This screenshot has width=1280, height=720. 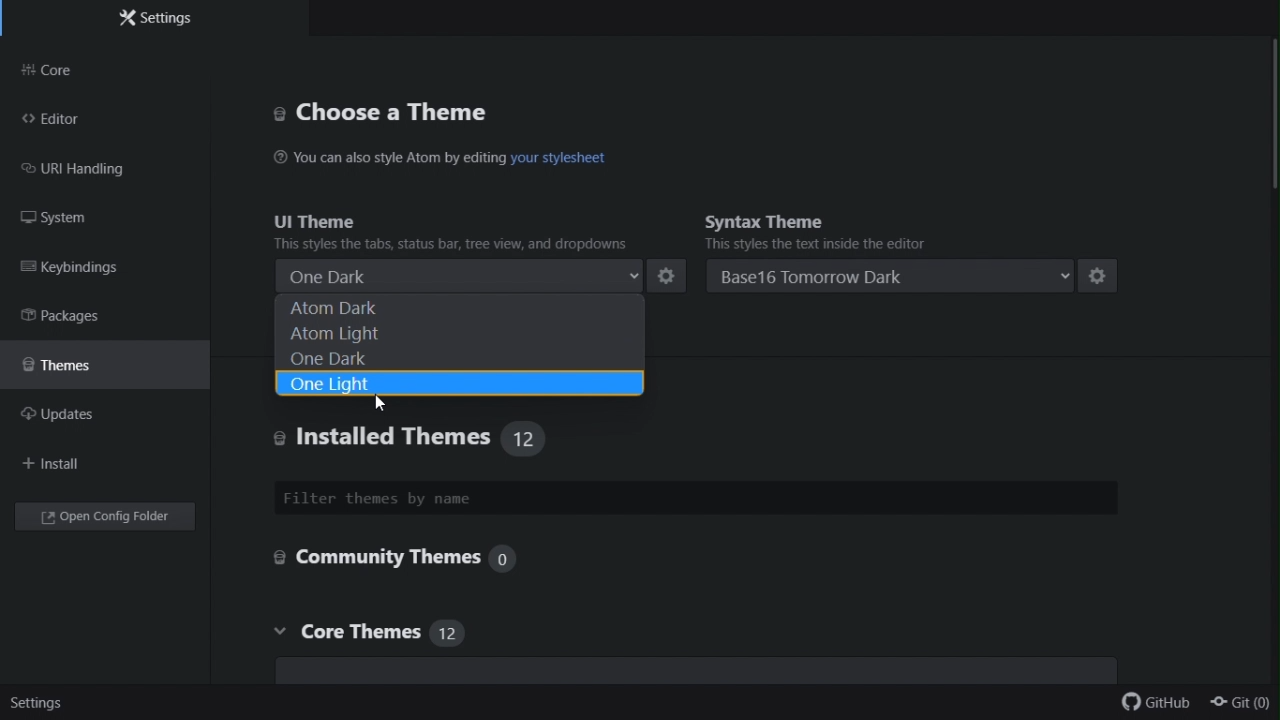 What do you see at coordinates (431, 110) in the screenshot?
I see `Choose a theme ` at bounding box center [431, 110].